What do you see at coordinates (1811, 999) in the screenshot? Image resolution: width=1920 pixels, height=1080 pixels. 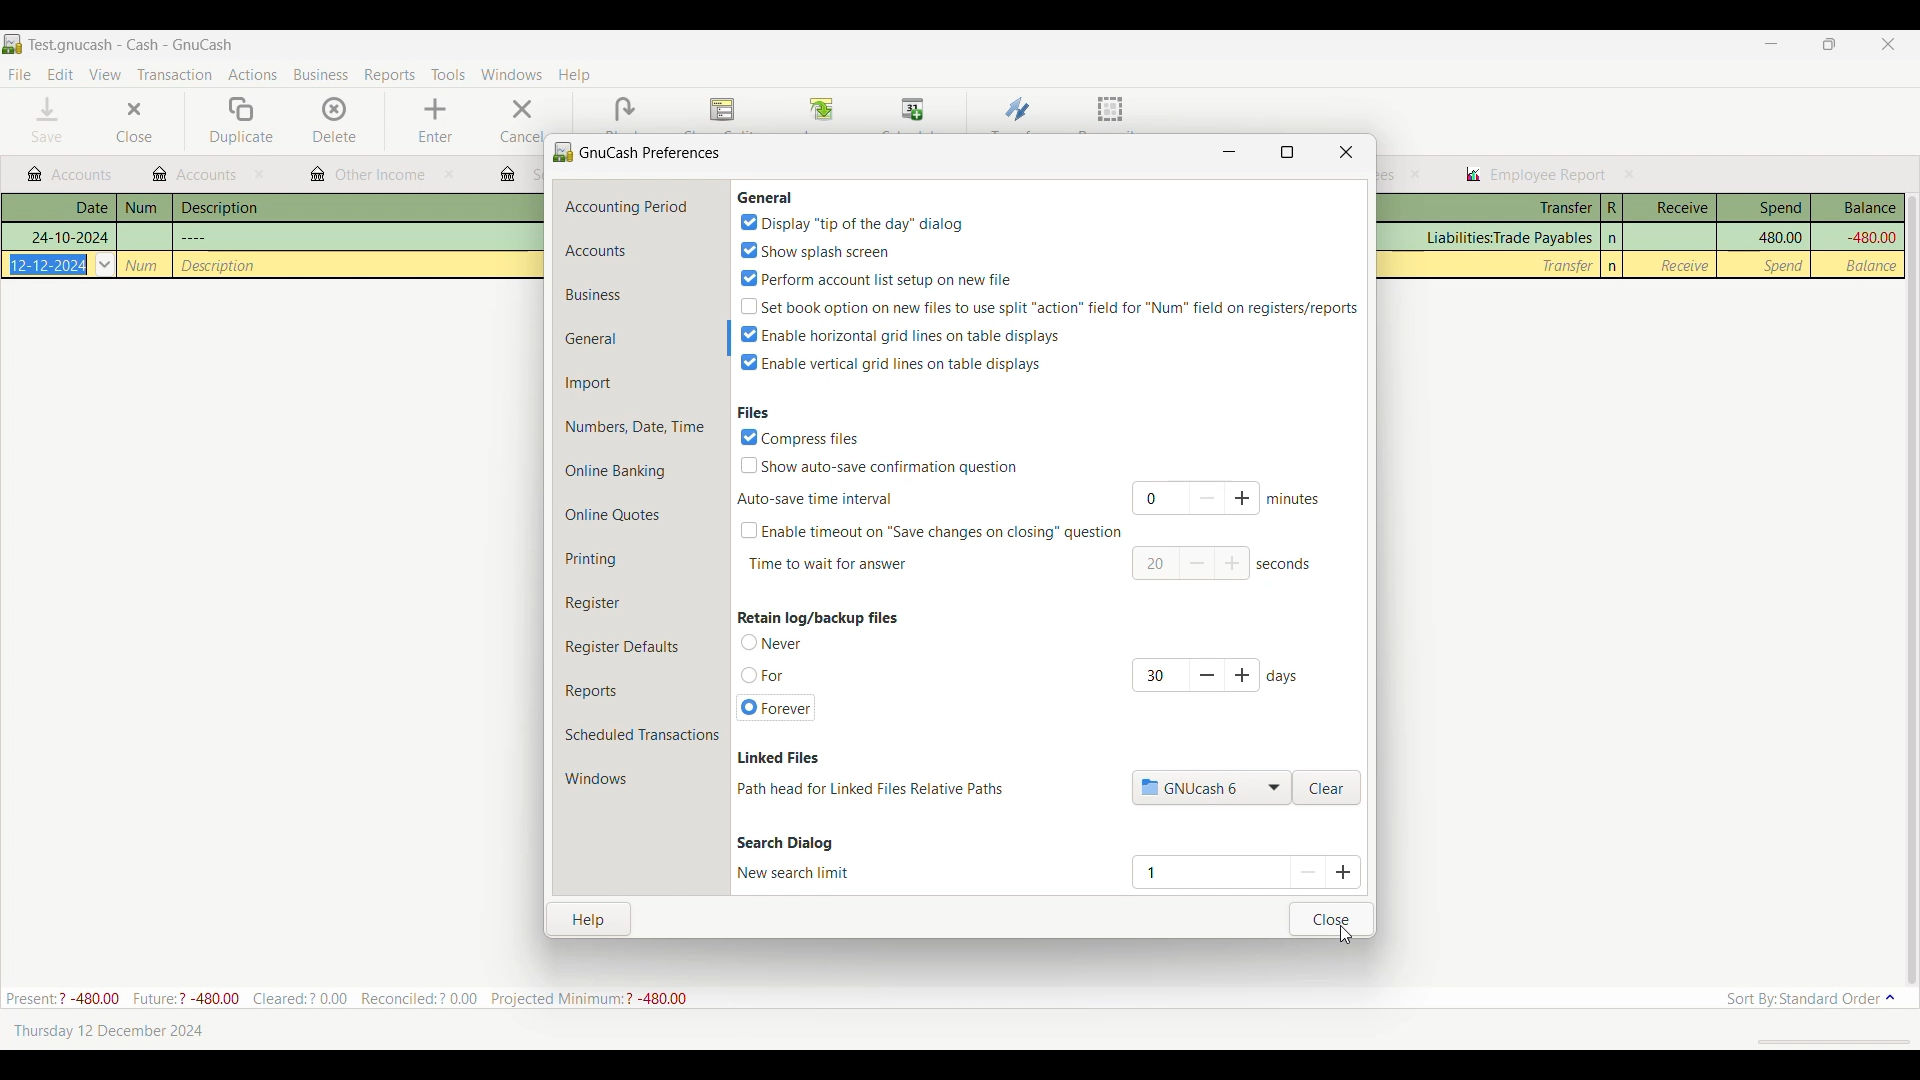 I see `Current sort order` at bounding box center [1811, 999].